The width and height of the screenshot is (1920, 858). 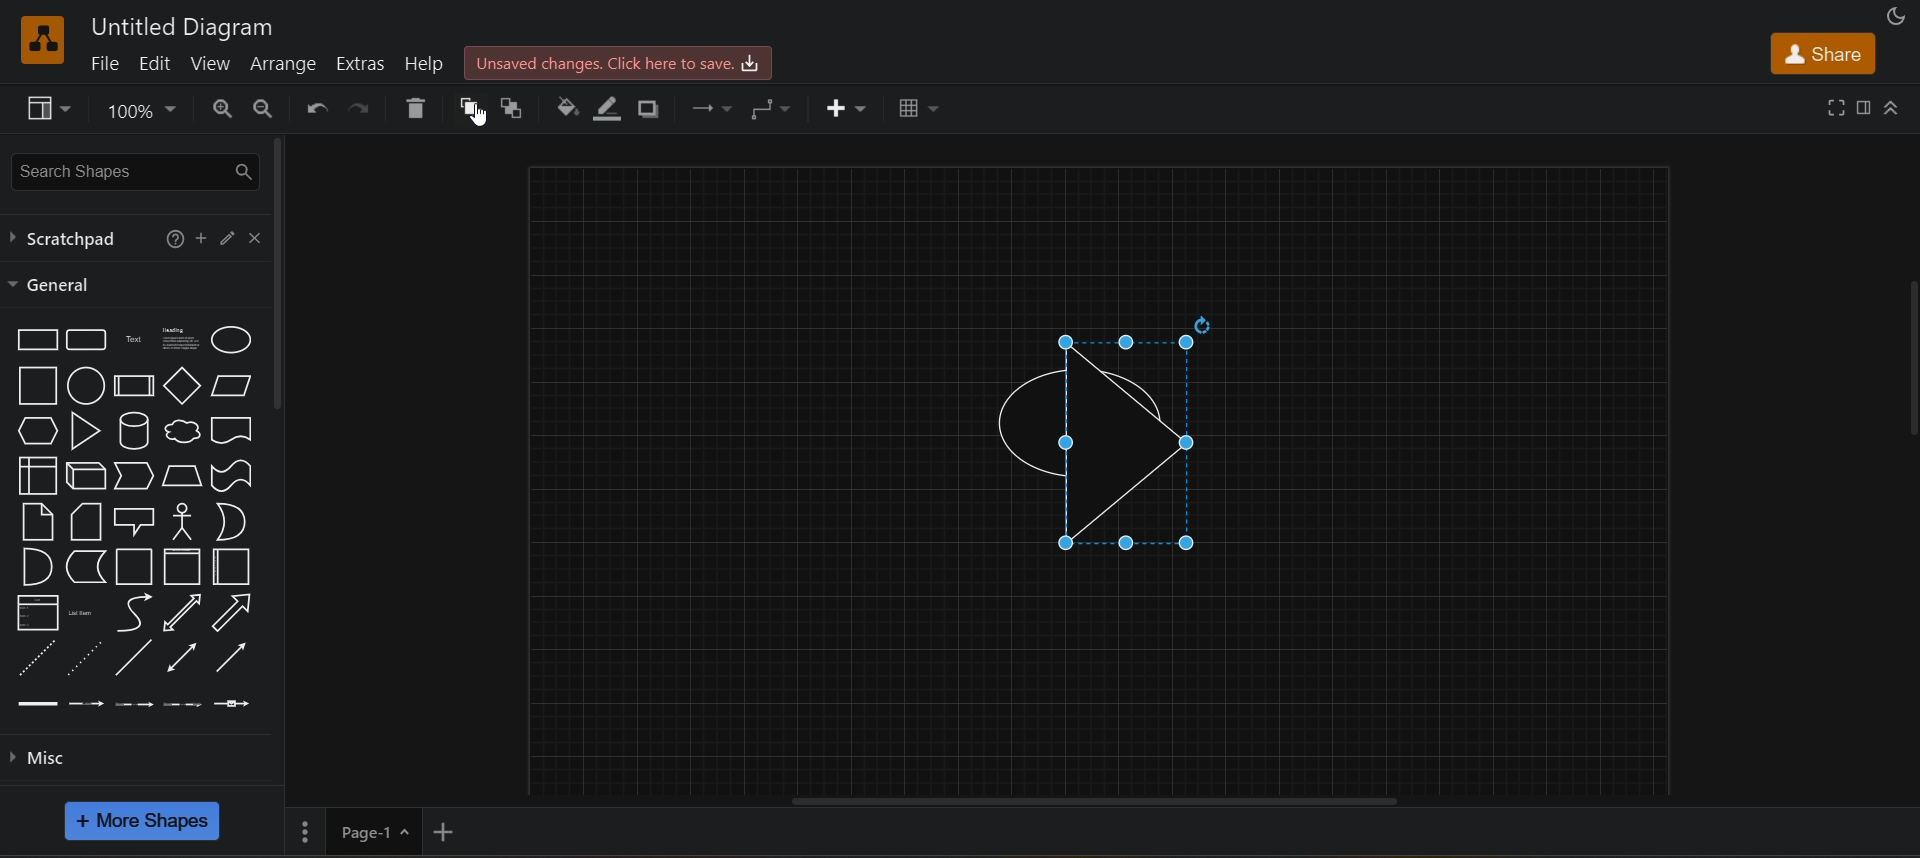 I want to click on process, so click(x=133, y=386).